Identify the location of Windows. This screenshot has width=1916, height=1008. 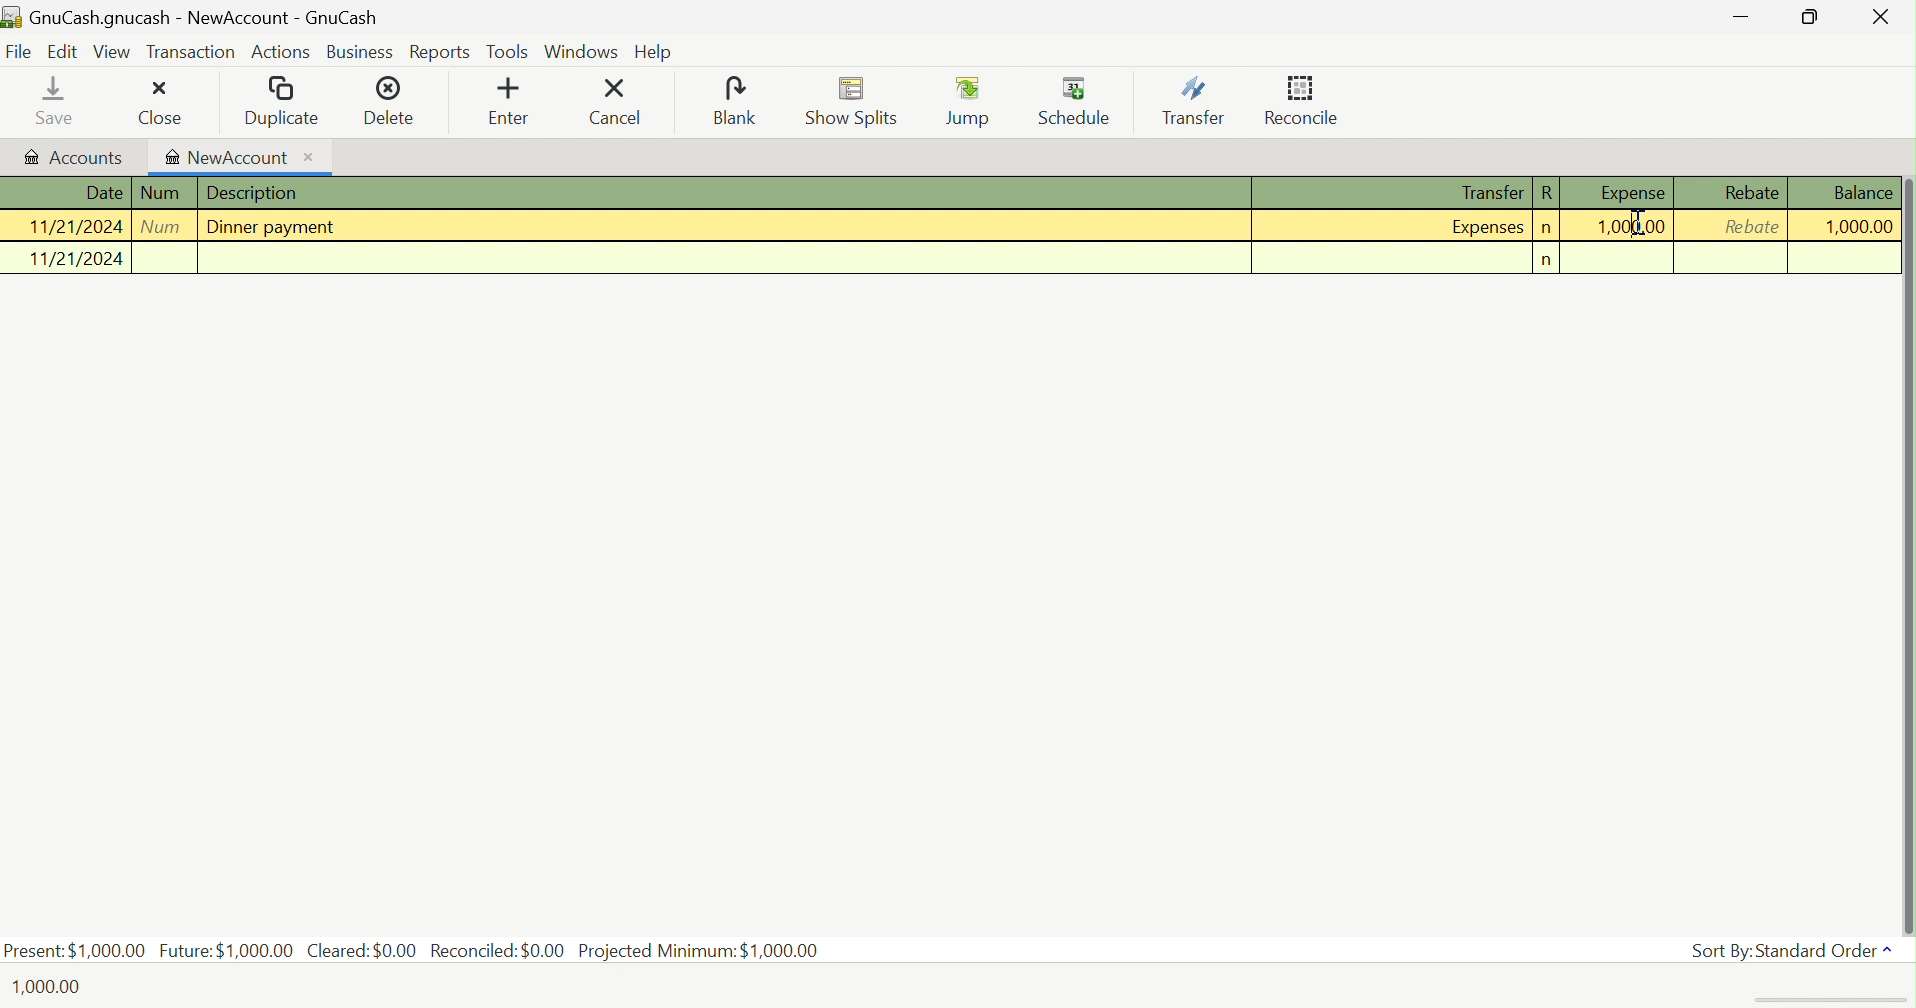
(581, 50).